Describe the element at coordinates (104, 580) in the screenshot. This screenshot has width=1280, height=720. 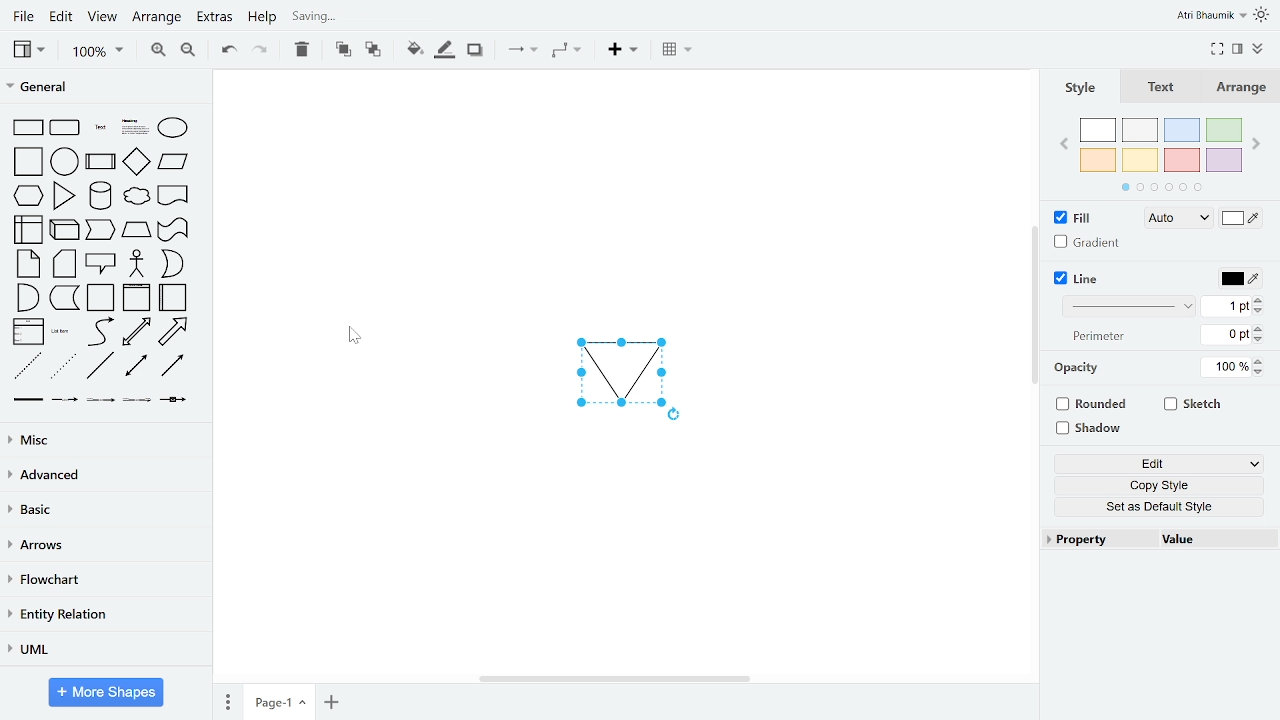
I see `flowchart` at that location.